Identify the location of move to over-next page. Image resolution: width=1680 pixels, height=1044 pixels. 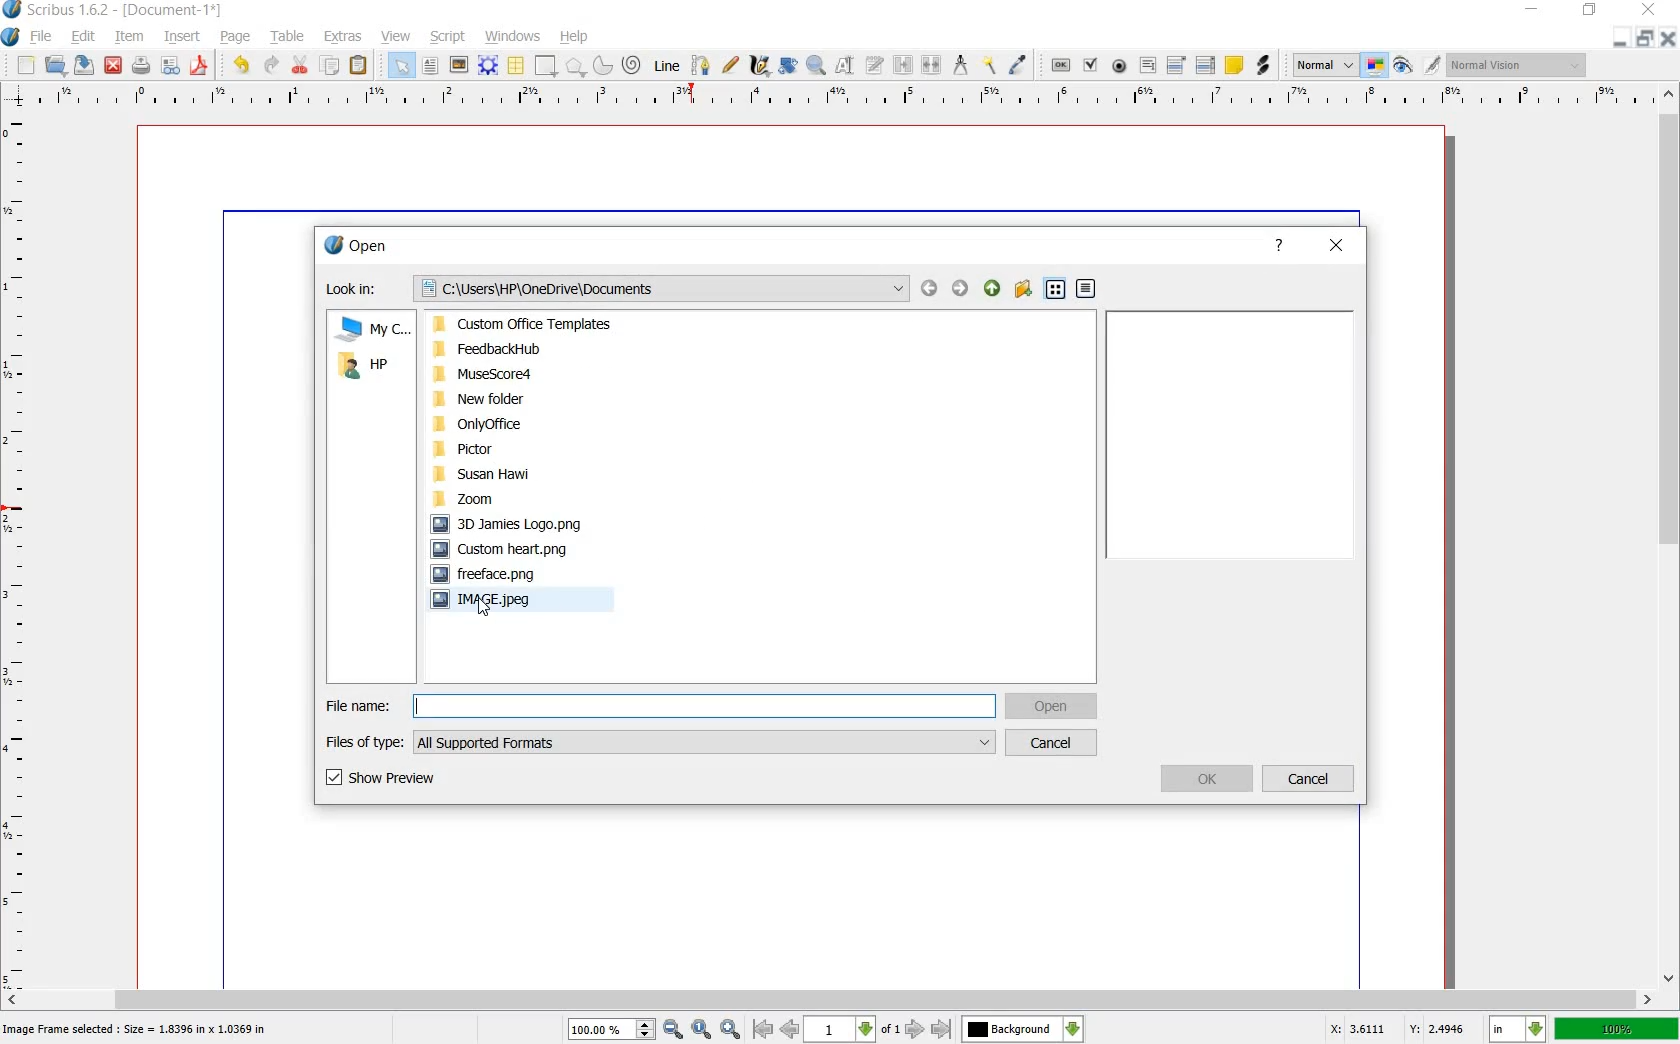
(945, 1031).